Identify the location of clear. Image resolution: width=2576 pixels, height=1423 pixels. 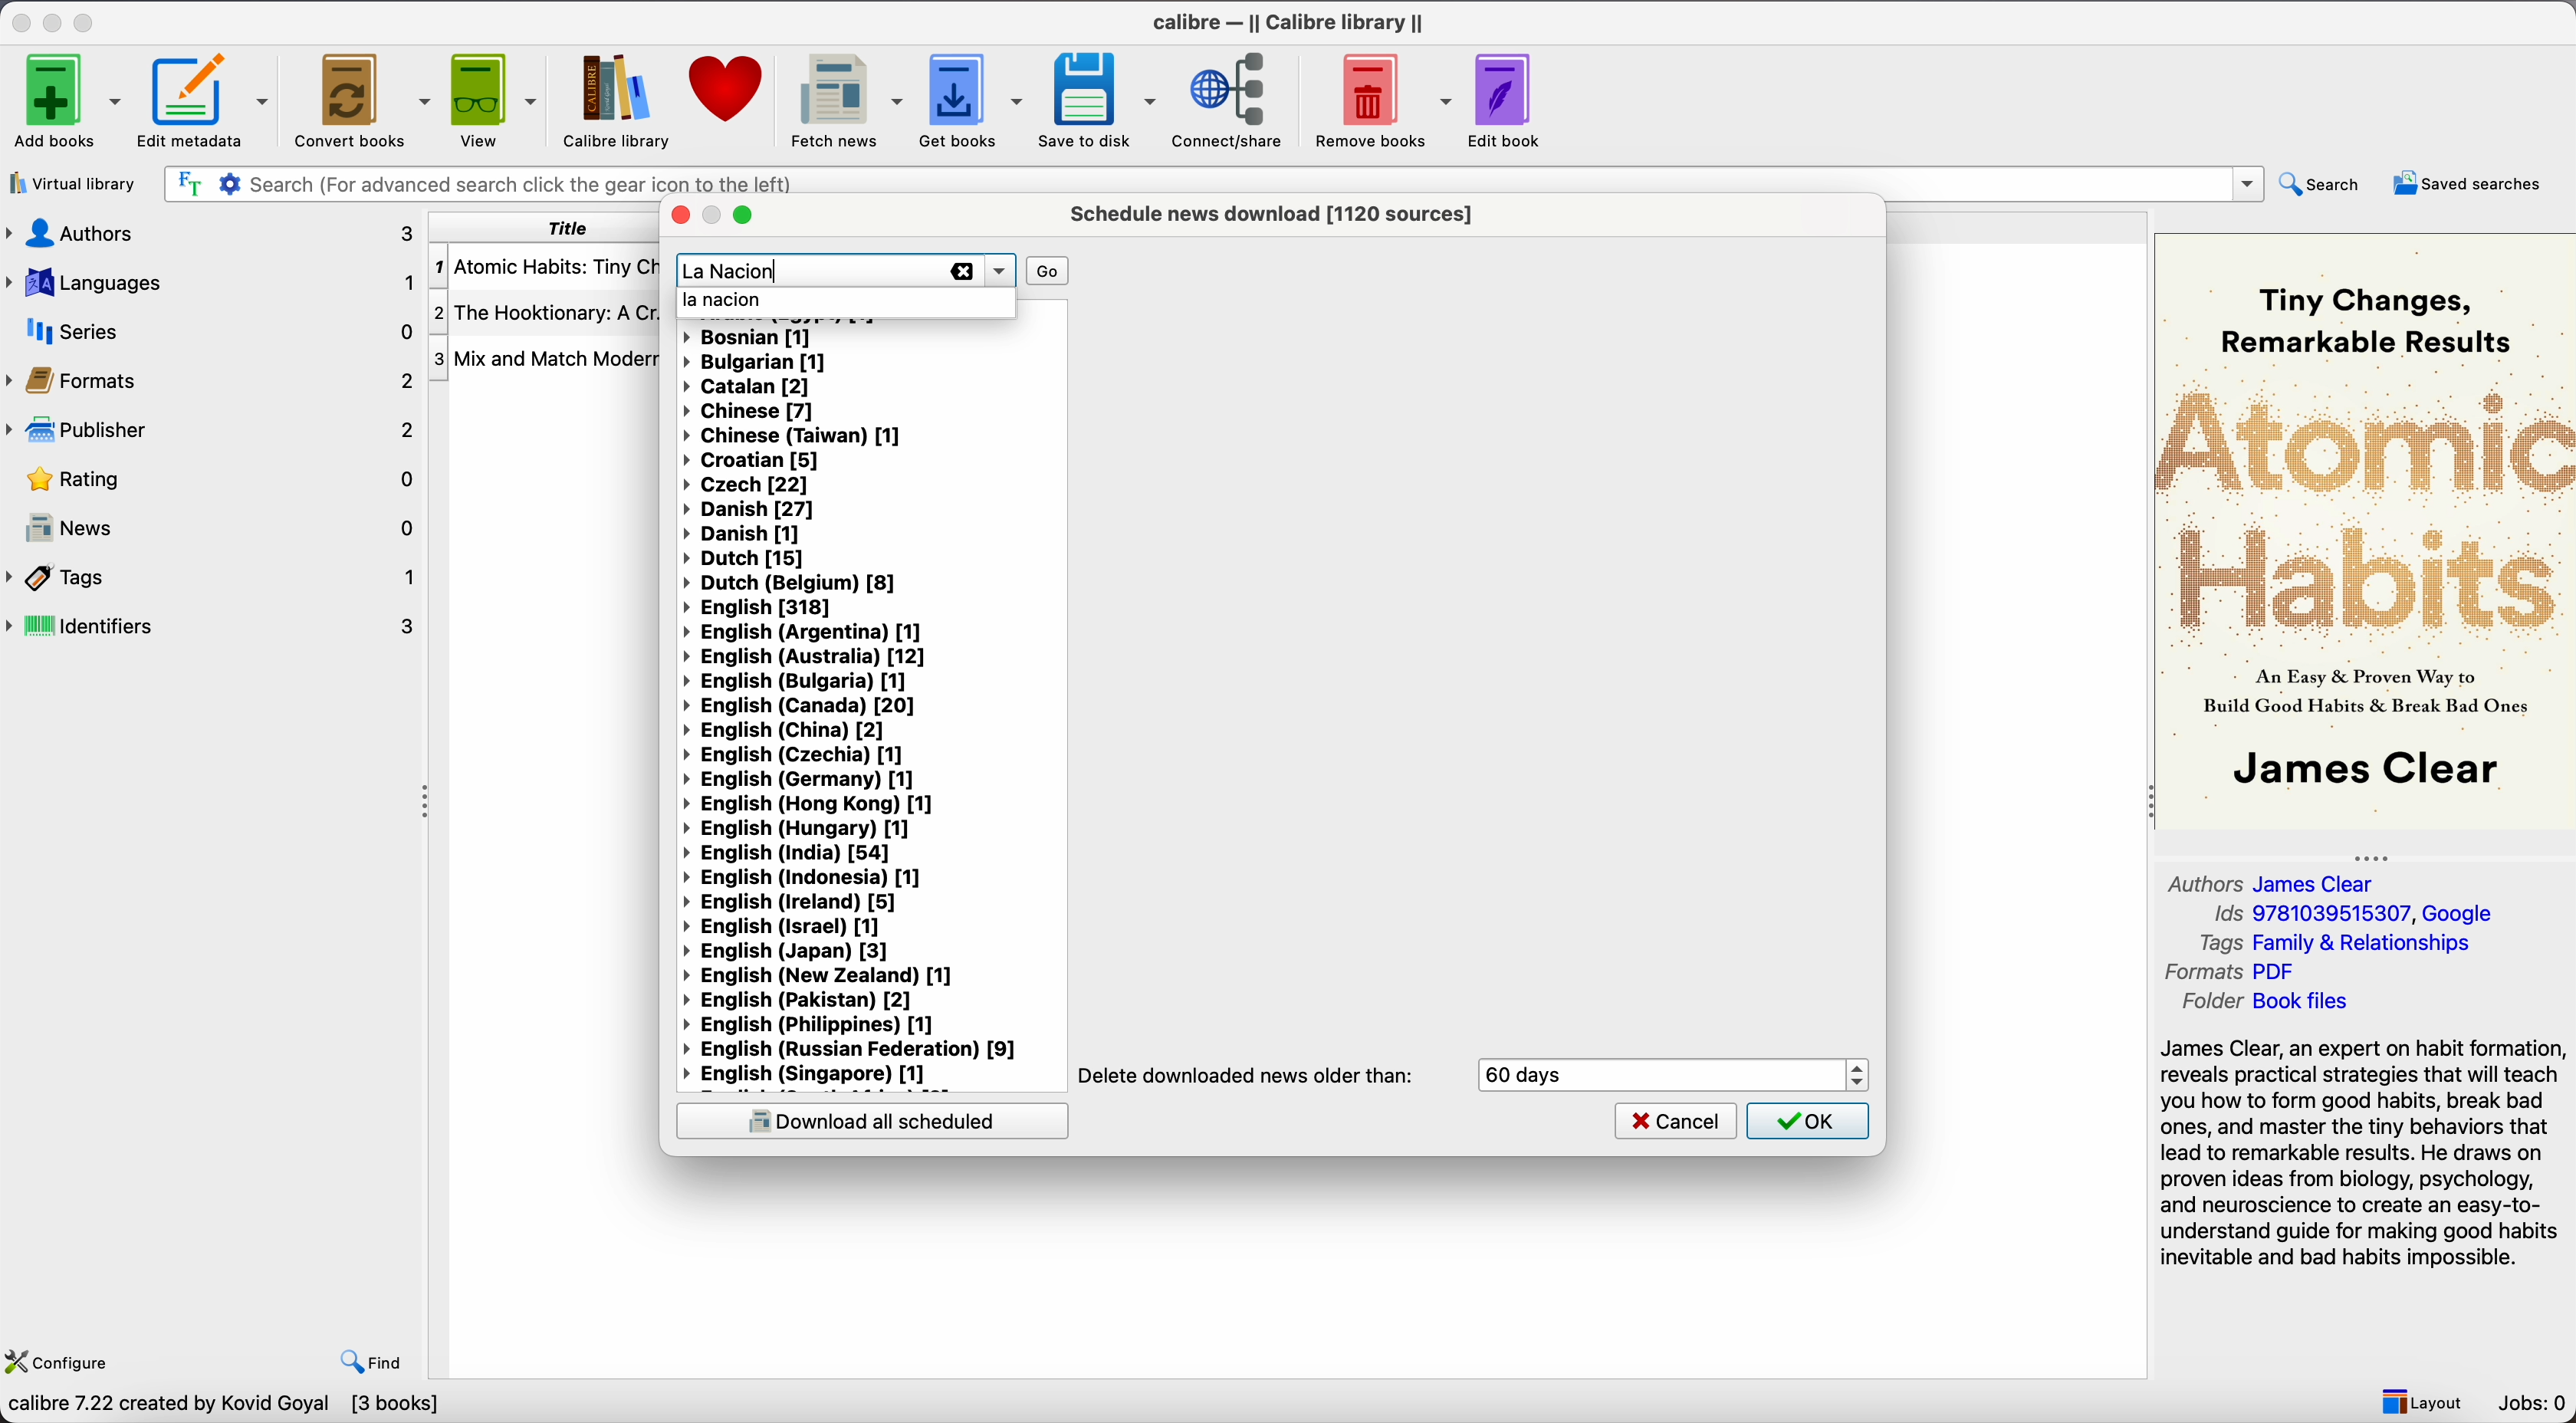
(962, 271).